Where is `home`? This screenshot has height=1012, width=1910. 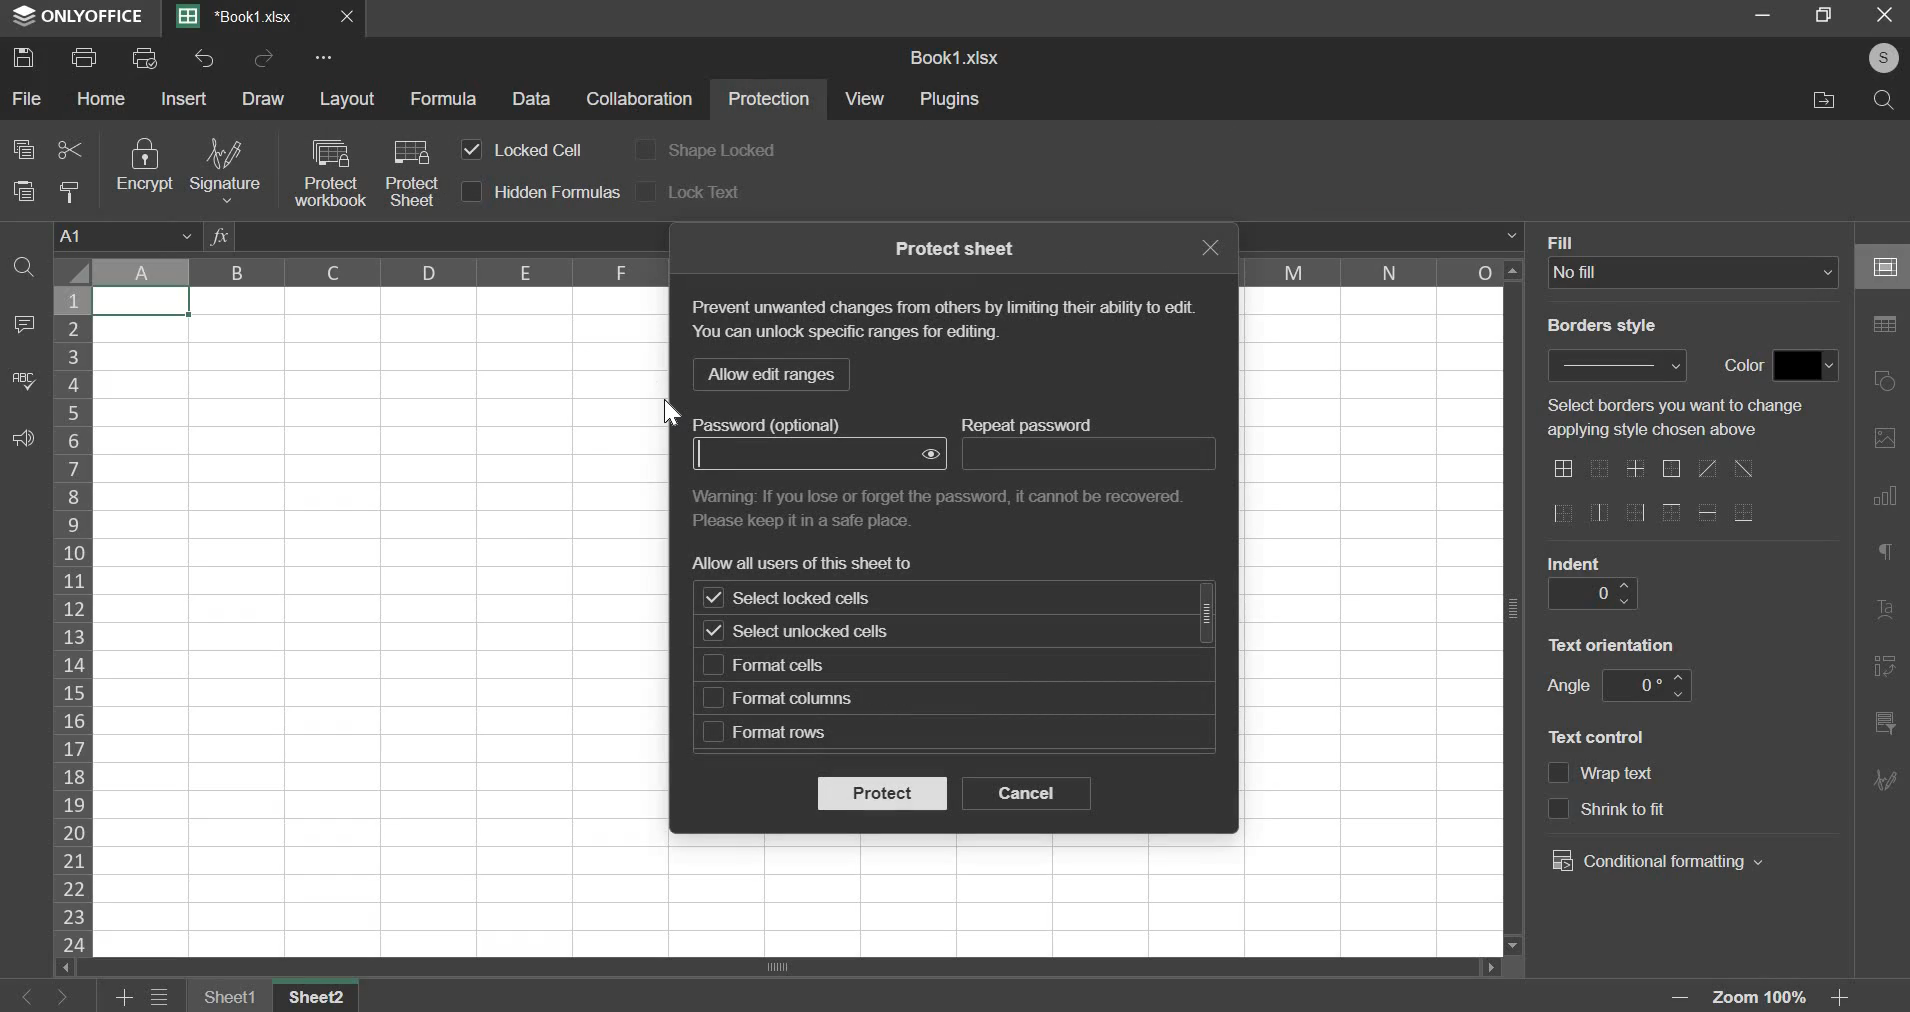 home is located at coordinates (102, 98).